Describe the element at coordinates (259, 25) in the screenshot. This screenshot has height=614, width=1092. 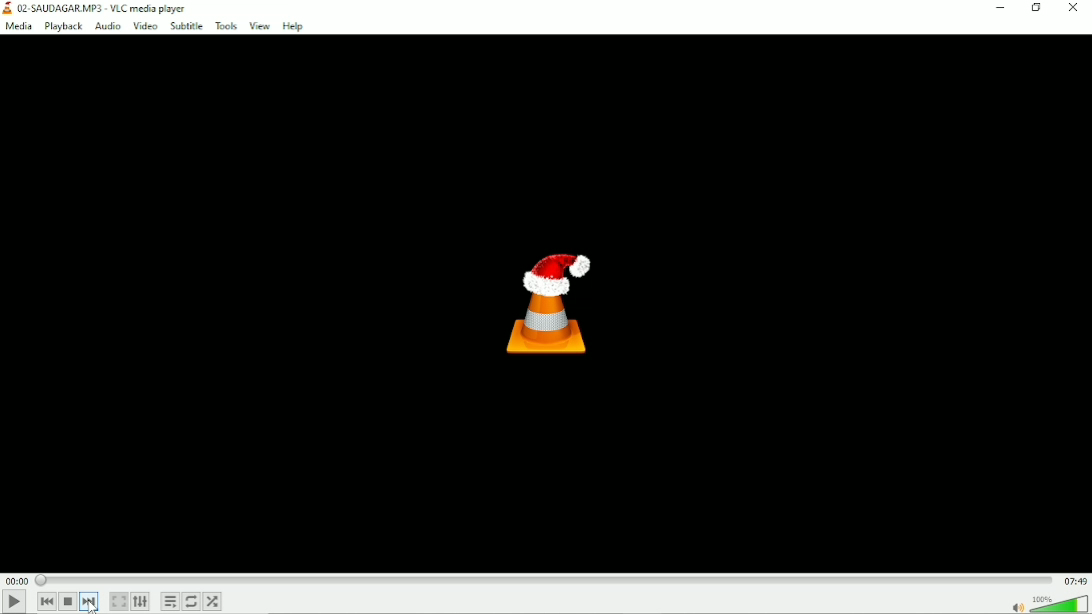
I see `View` at that location.